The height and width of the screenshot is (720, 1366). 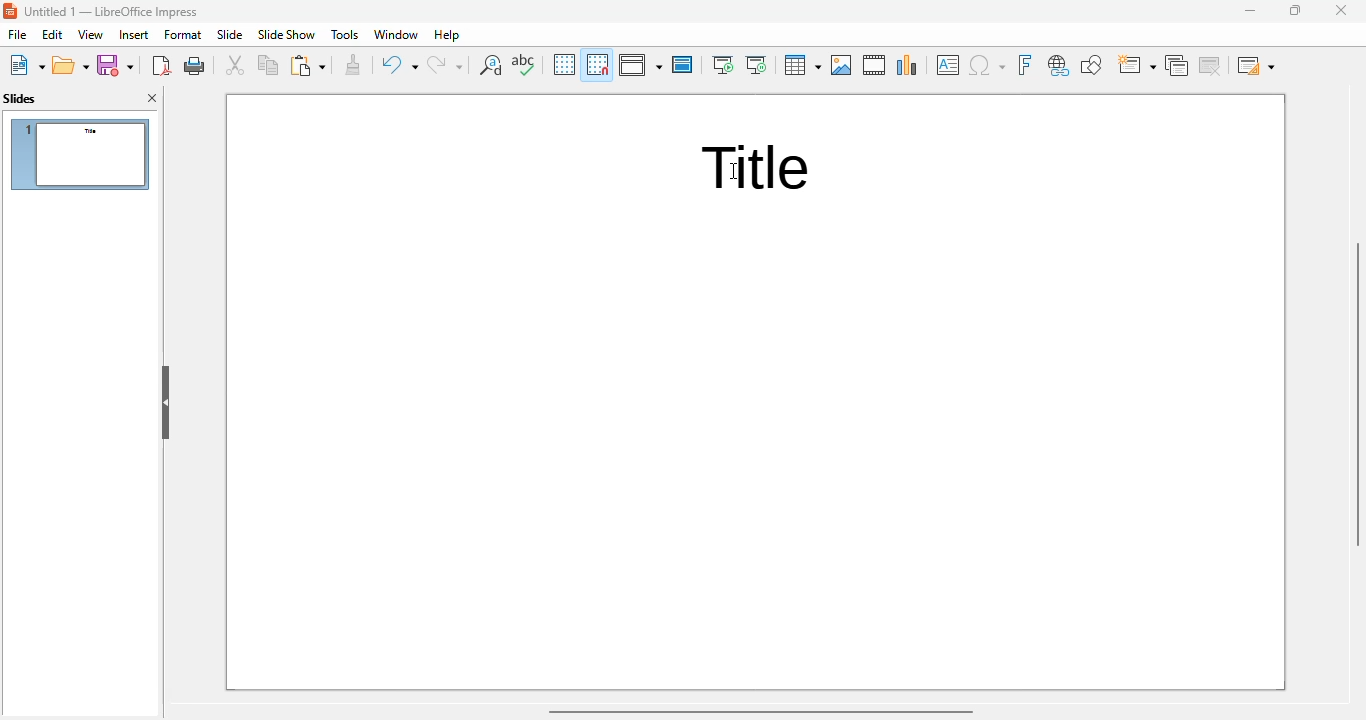 I want to click on slide 1, so click(x=80, y=154).